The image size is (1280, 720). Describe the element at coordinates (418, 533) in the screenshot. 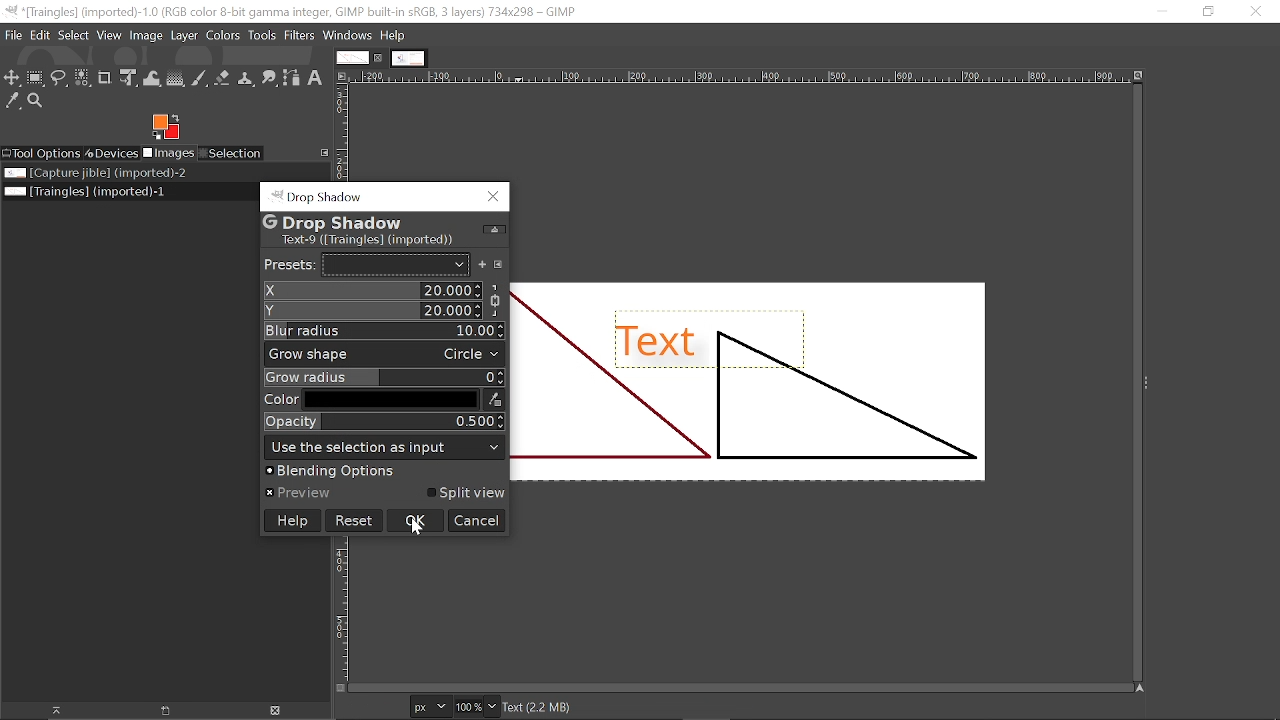

I see `cursor` at that location.